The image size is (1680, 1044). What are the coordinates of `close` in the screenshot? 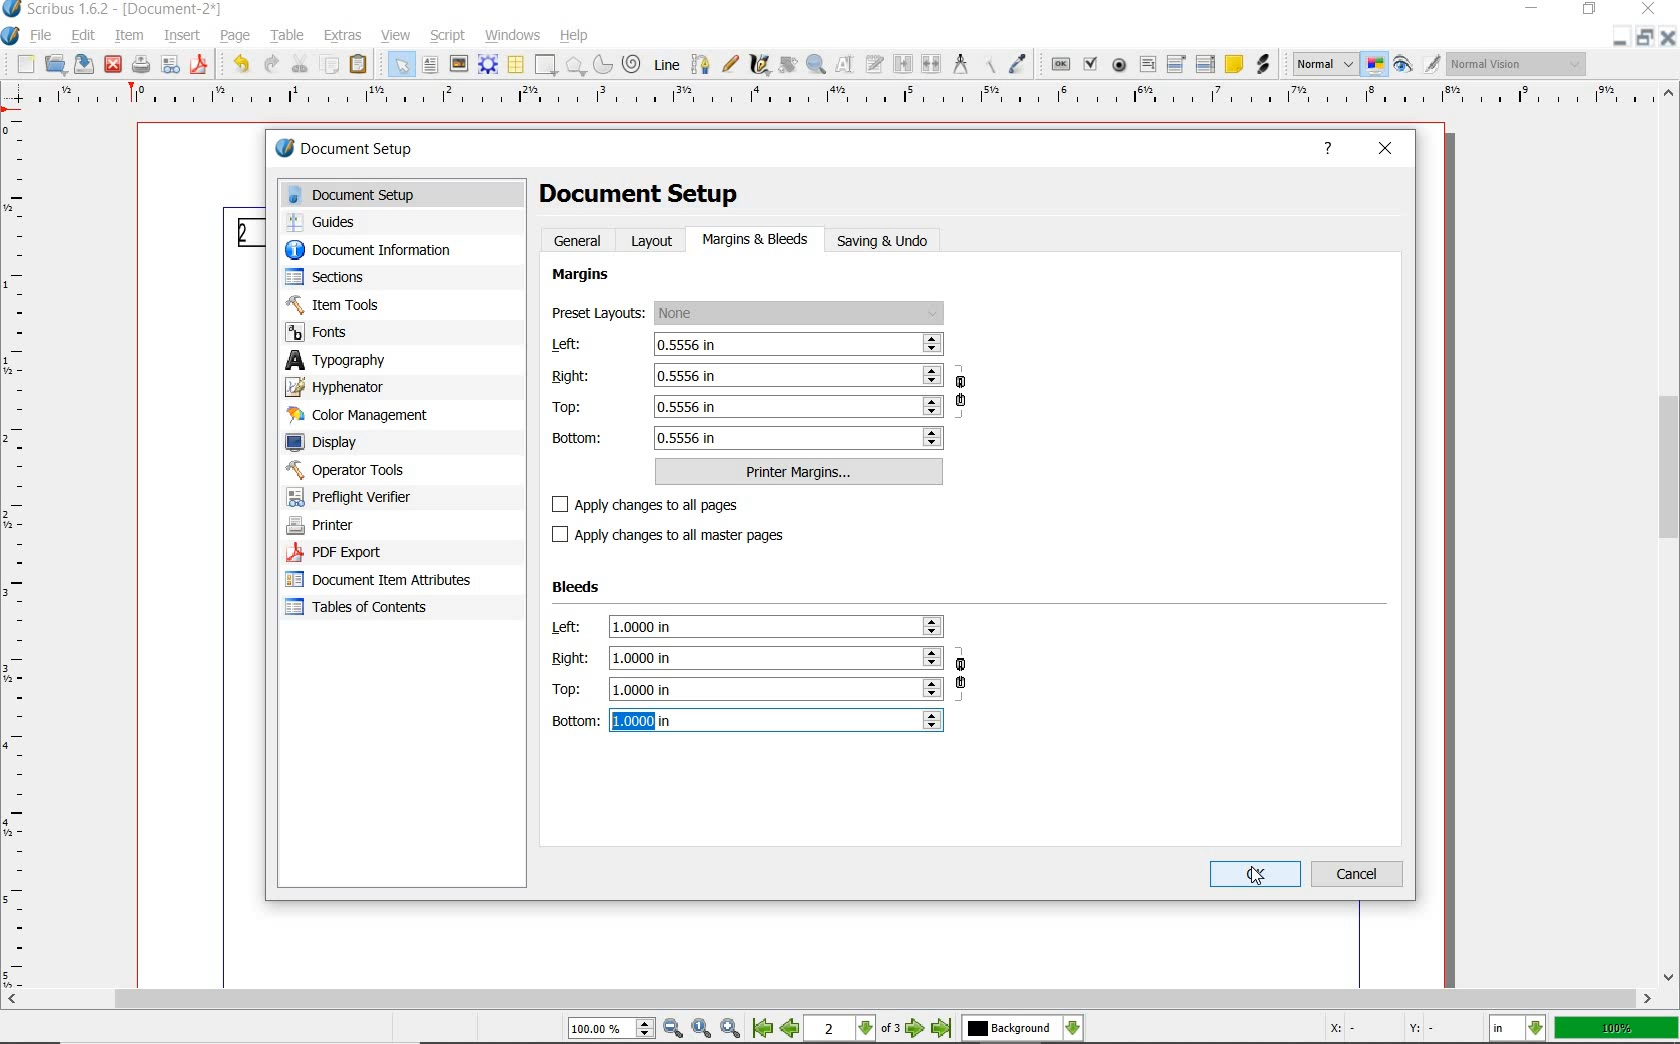 It's located at (1648, 10).